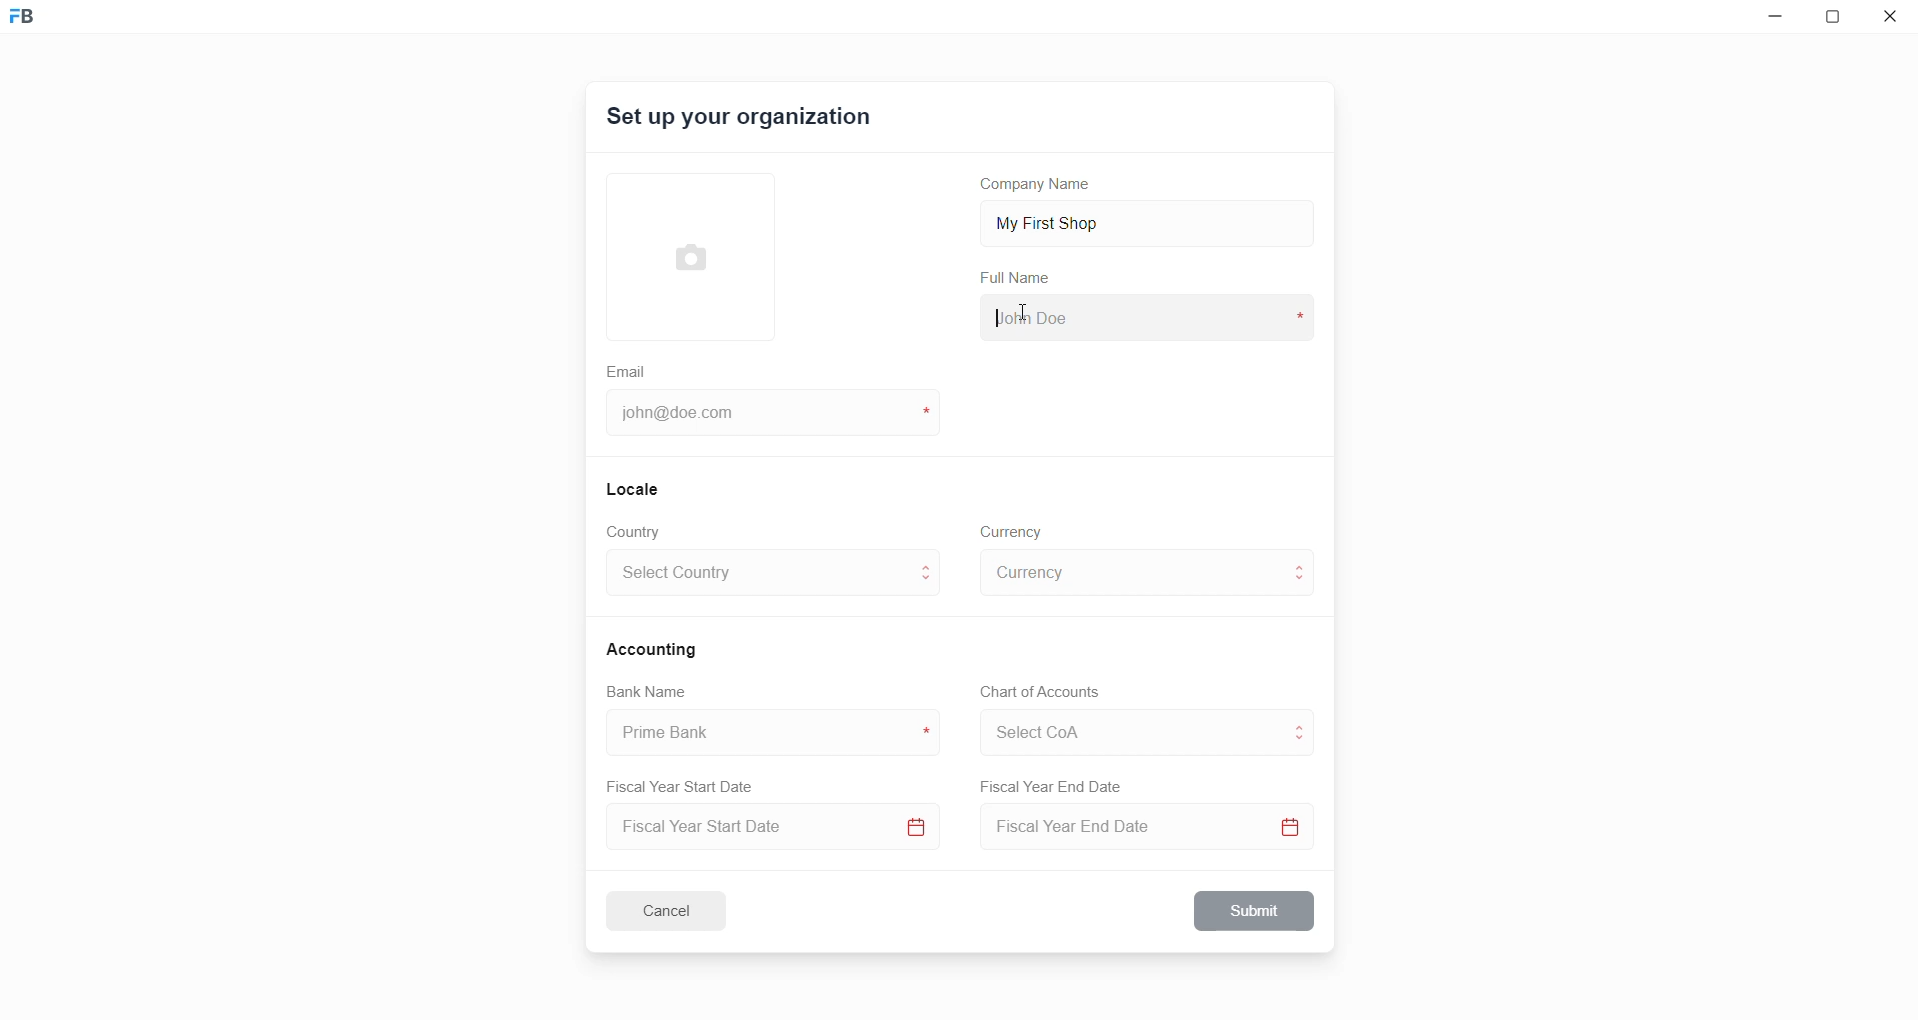 This screenshot has height=1020, width=1918. I want to click on move to above CoA, so click(1304, 724).